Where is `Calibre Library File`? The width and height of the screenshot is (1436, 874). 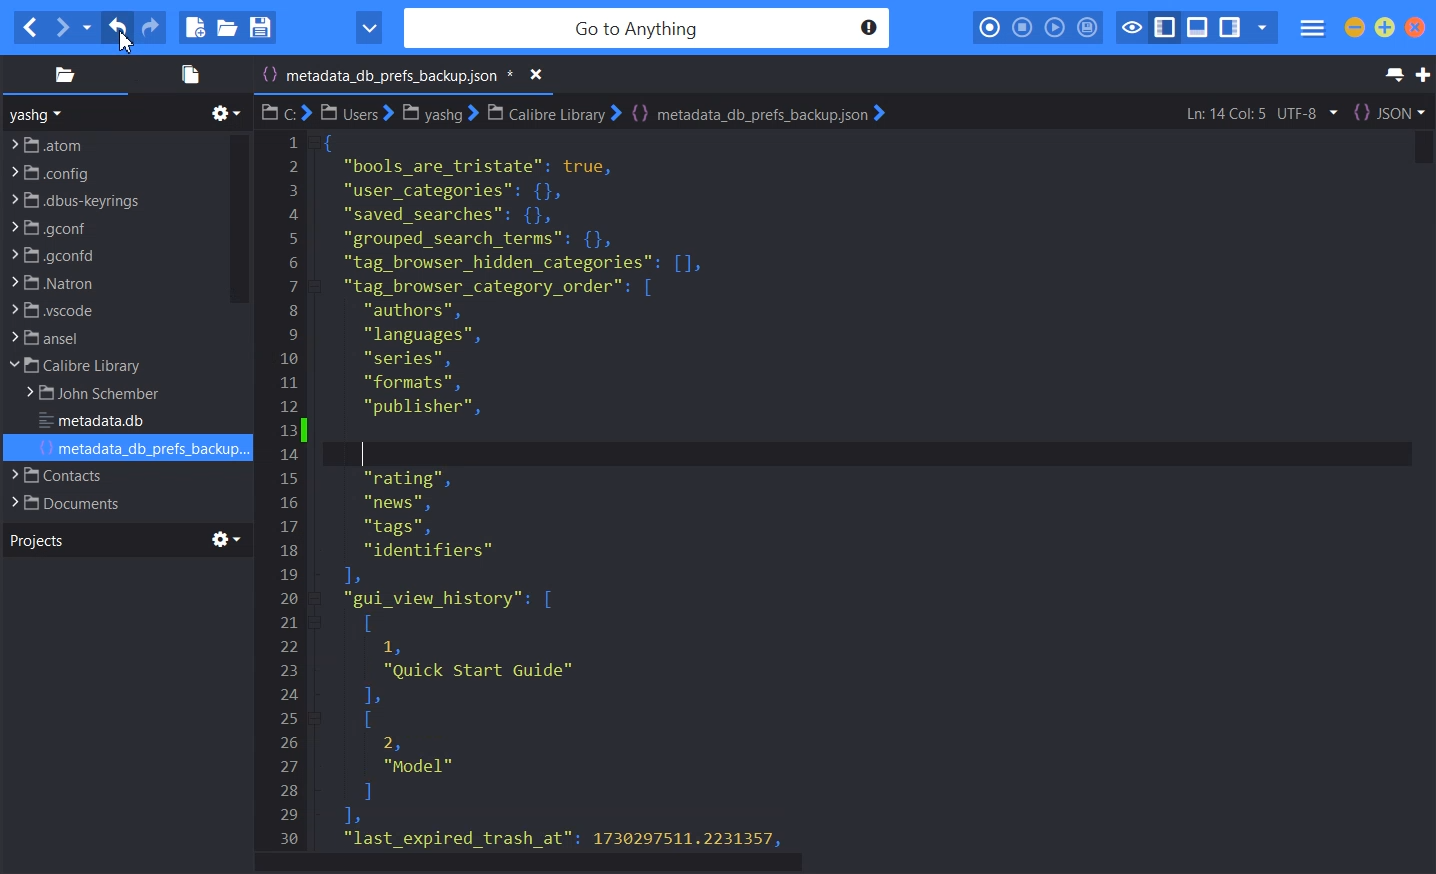
Calibre Library File is located at coordinates (552, 112).